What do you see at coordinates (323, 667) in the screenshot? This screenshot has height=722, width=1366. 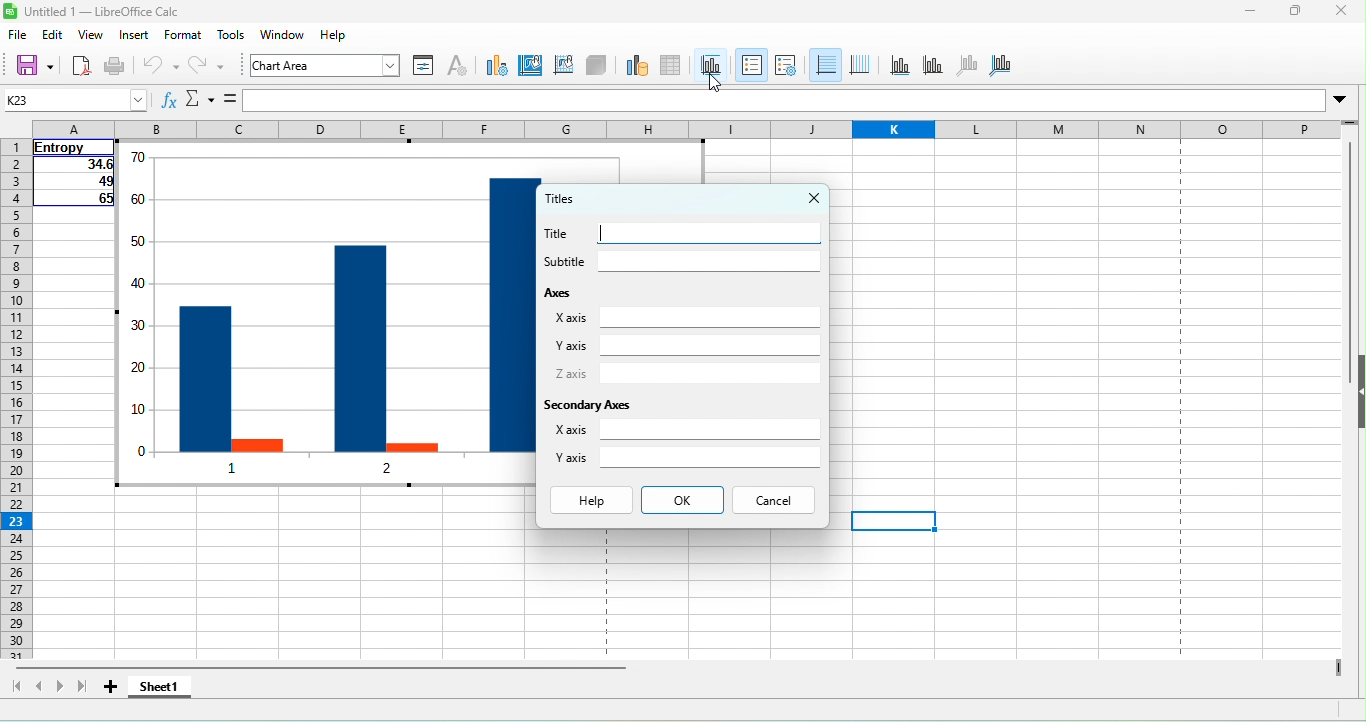 I see `horizontal scroll bar` at bounding box center [323, 667].